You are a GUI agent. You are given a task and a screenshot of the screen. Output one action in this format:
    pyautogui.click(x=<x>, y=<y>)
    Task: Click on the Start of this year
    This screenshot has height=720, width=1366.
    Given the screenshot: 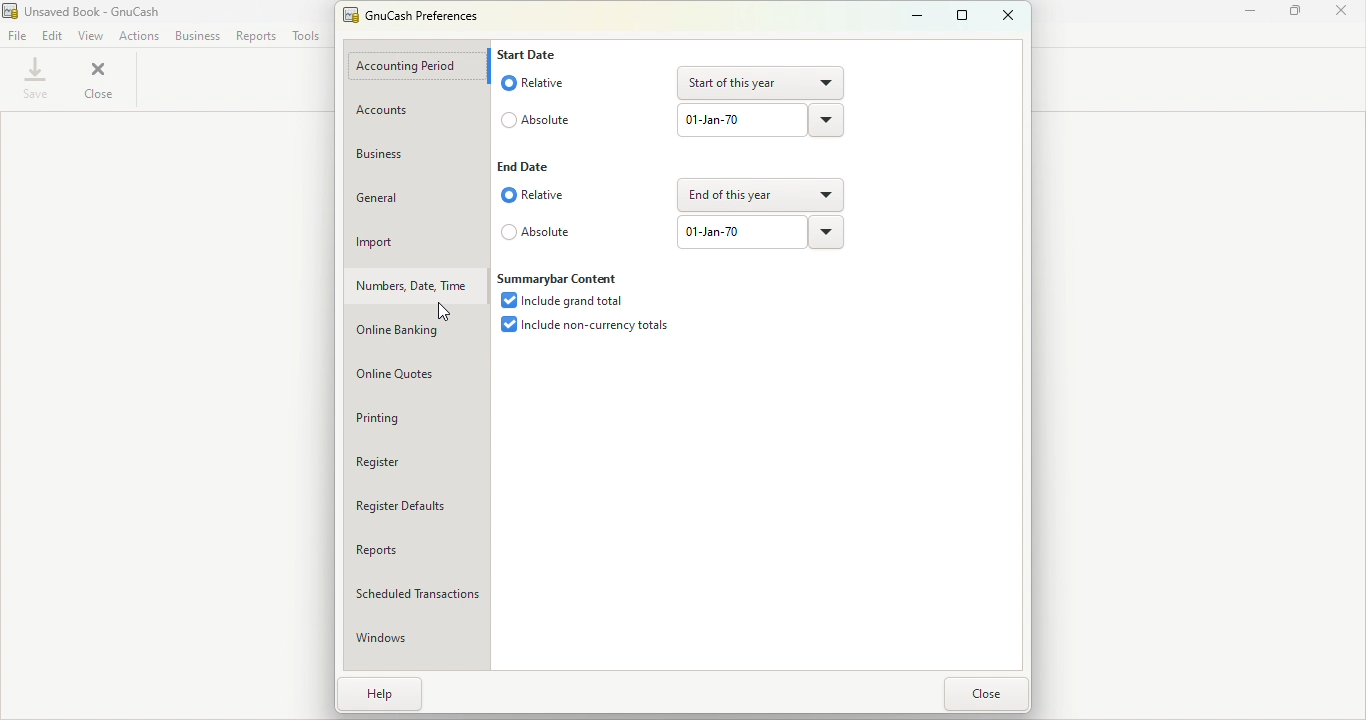 What is the action you would take?
    pyautogui.click(x=759, y=82)
    